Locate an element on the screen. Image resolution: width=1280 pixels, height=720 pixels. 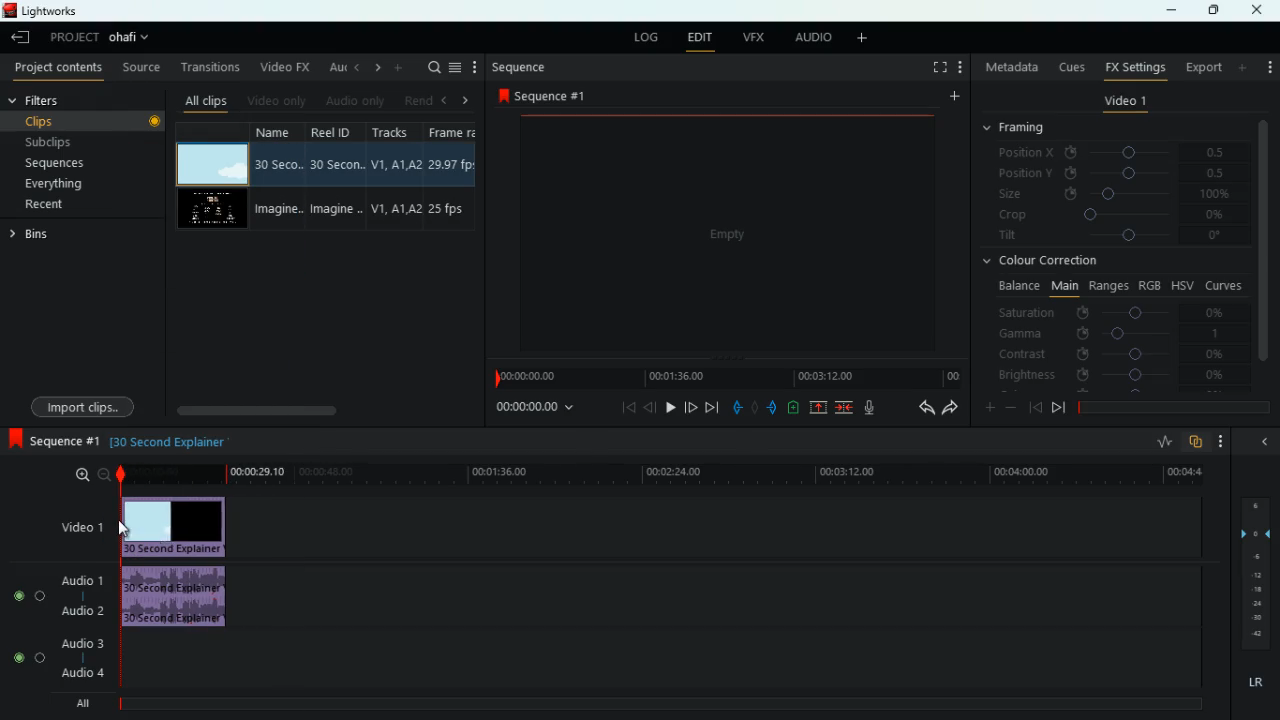
bins is located at coordinates (39, 235).